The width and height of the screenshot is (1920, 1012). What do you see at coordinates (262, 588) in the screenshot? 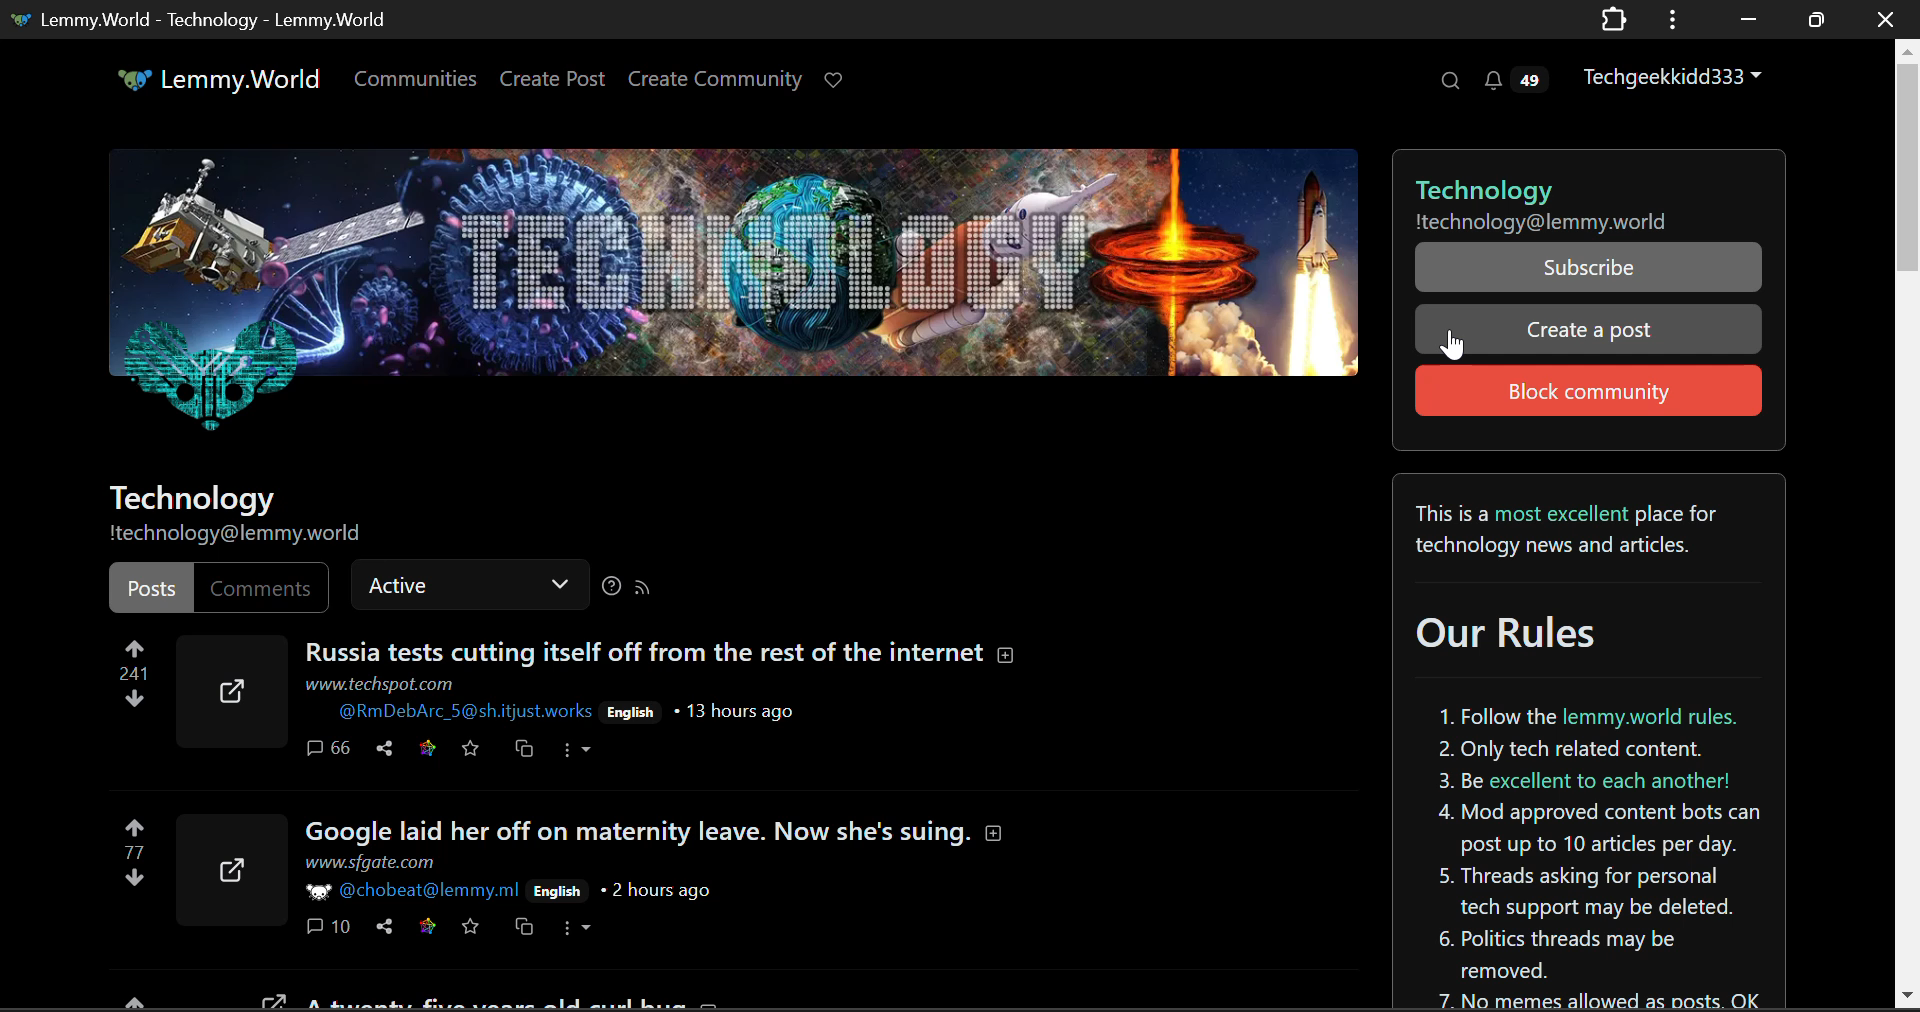
I see `Comments` at bounding box center [262, 588].